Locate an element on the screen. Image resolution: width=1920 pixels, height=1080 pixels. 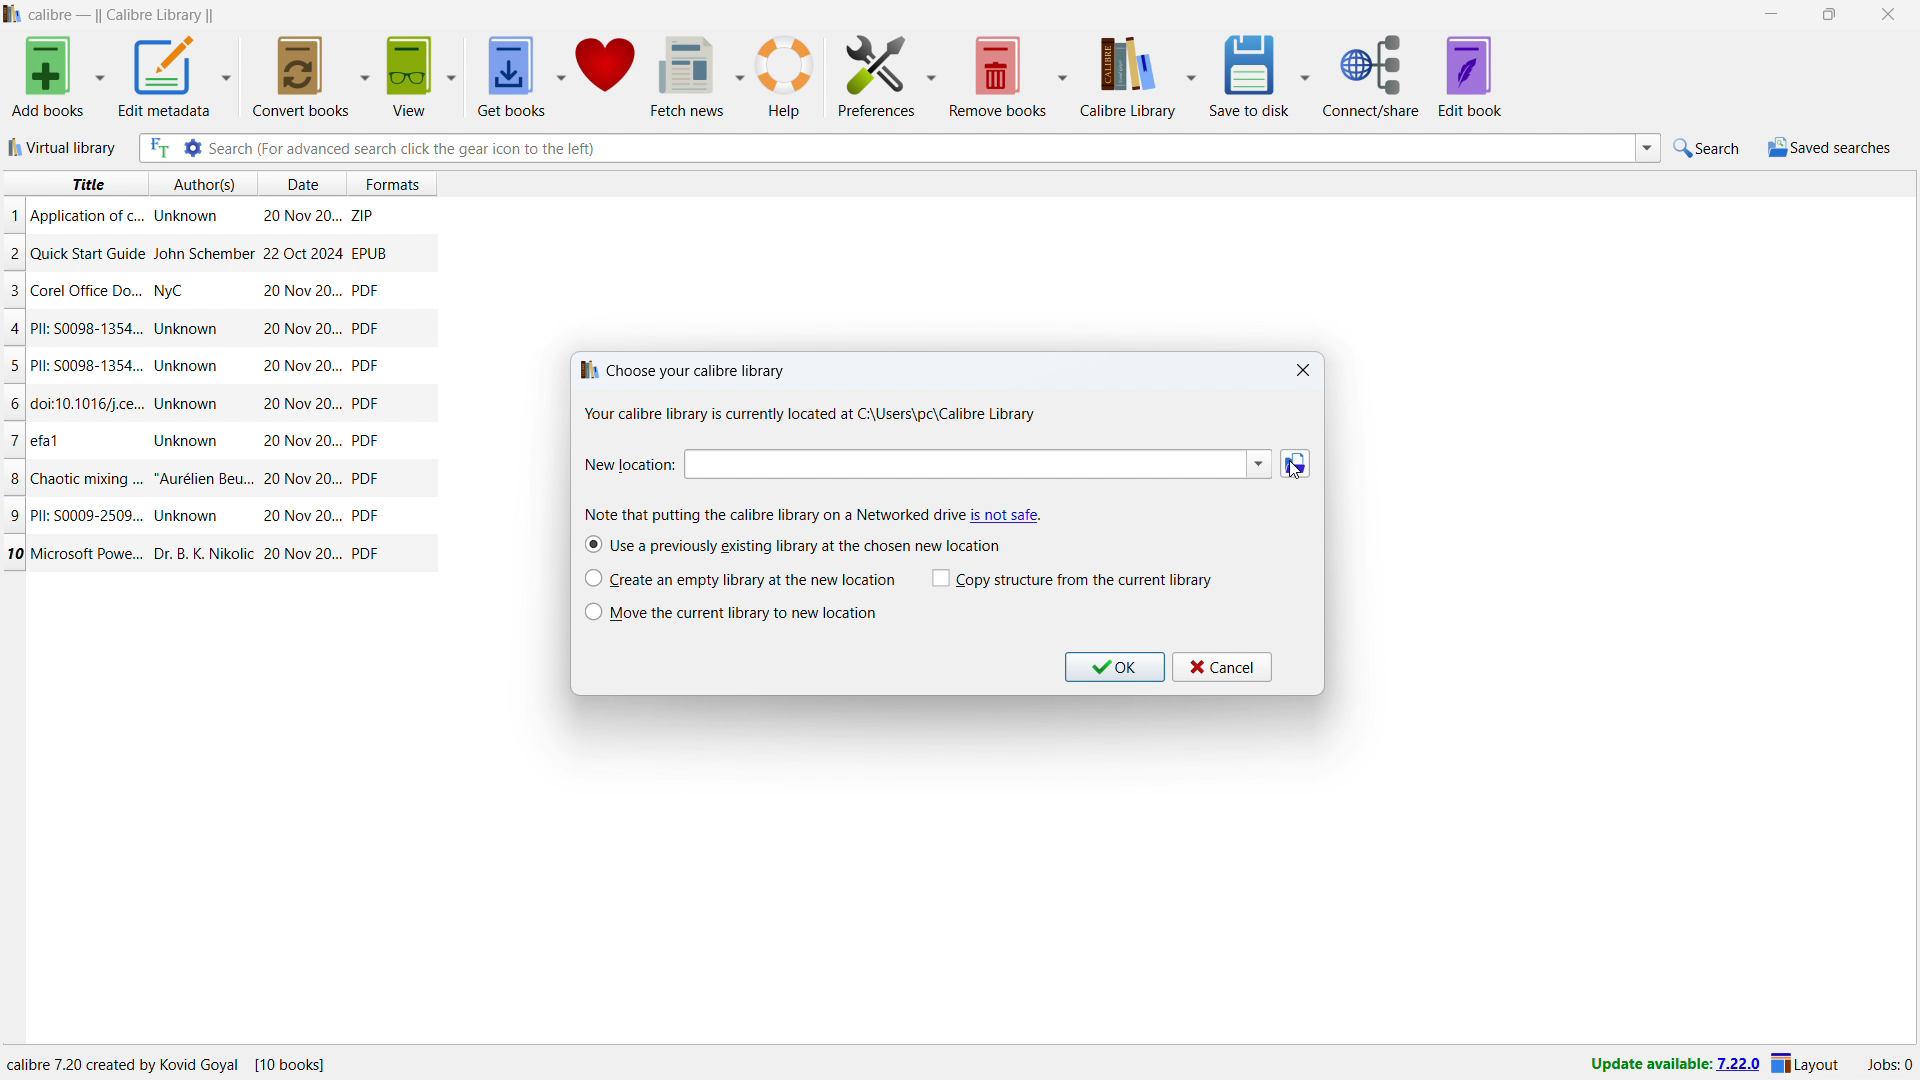
donate to calibre is located at coordinates (606, 75).